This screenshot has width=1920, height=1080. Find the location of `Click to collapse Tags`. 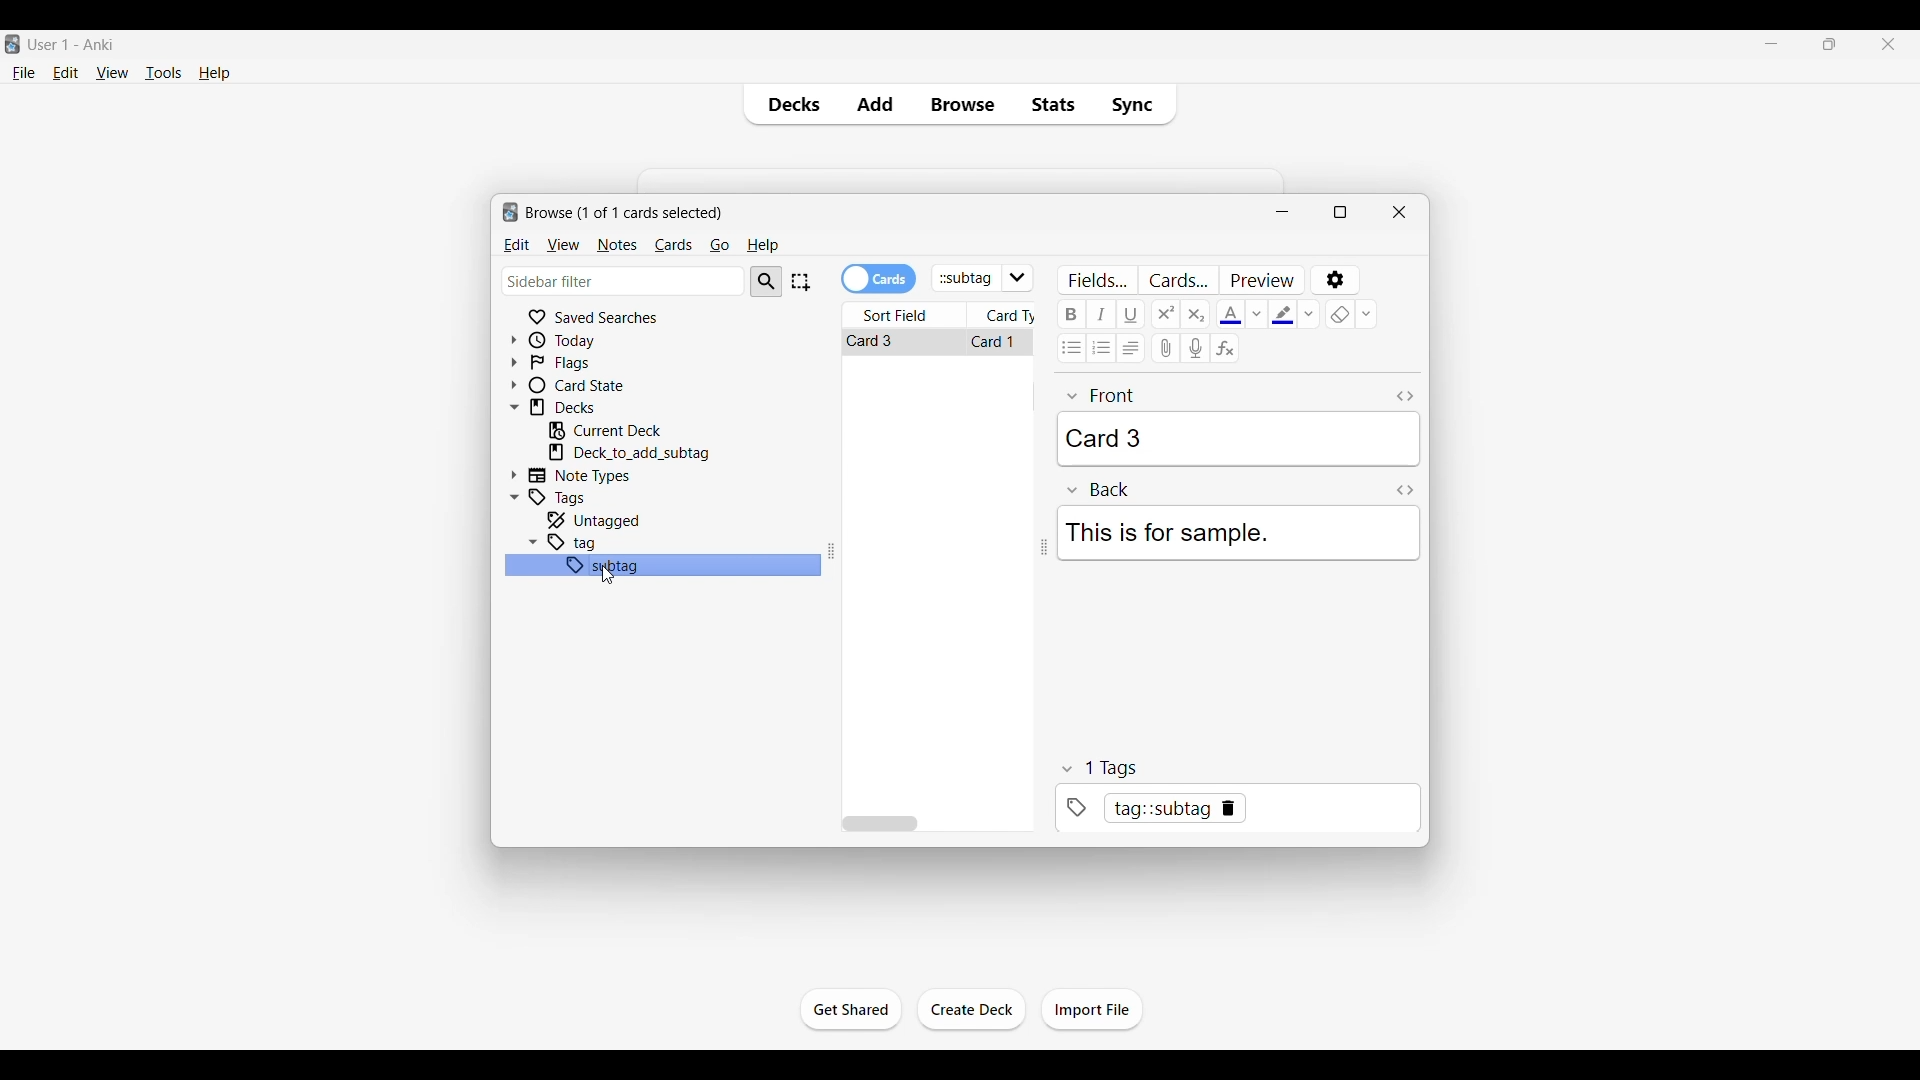

Click to collapse Tags is located at coordinates (514, 497).